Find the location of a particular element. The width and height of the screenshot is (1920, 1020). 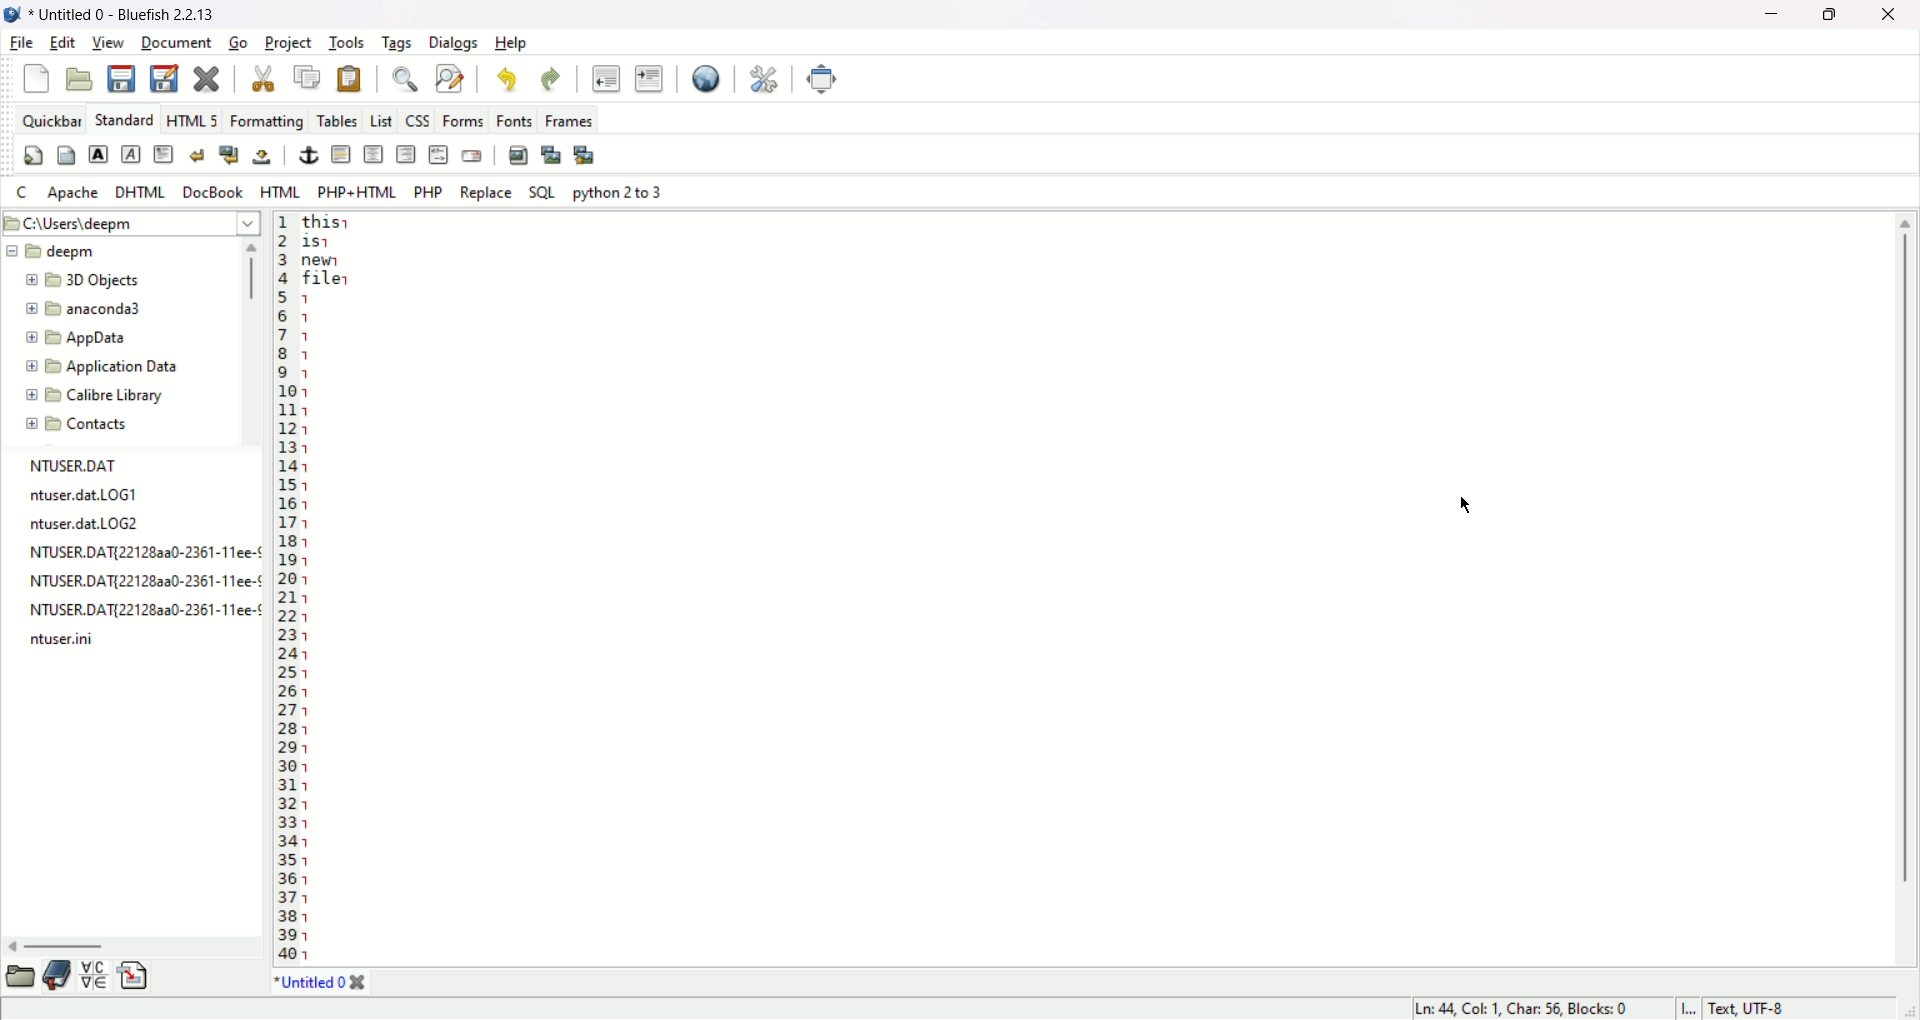

close is located at coordinates (359, 983).